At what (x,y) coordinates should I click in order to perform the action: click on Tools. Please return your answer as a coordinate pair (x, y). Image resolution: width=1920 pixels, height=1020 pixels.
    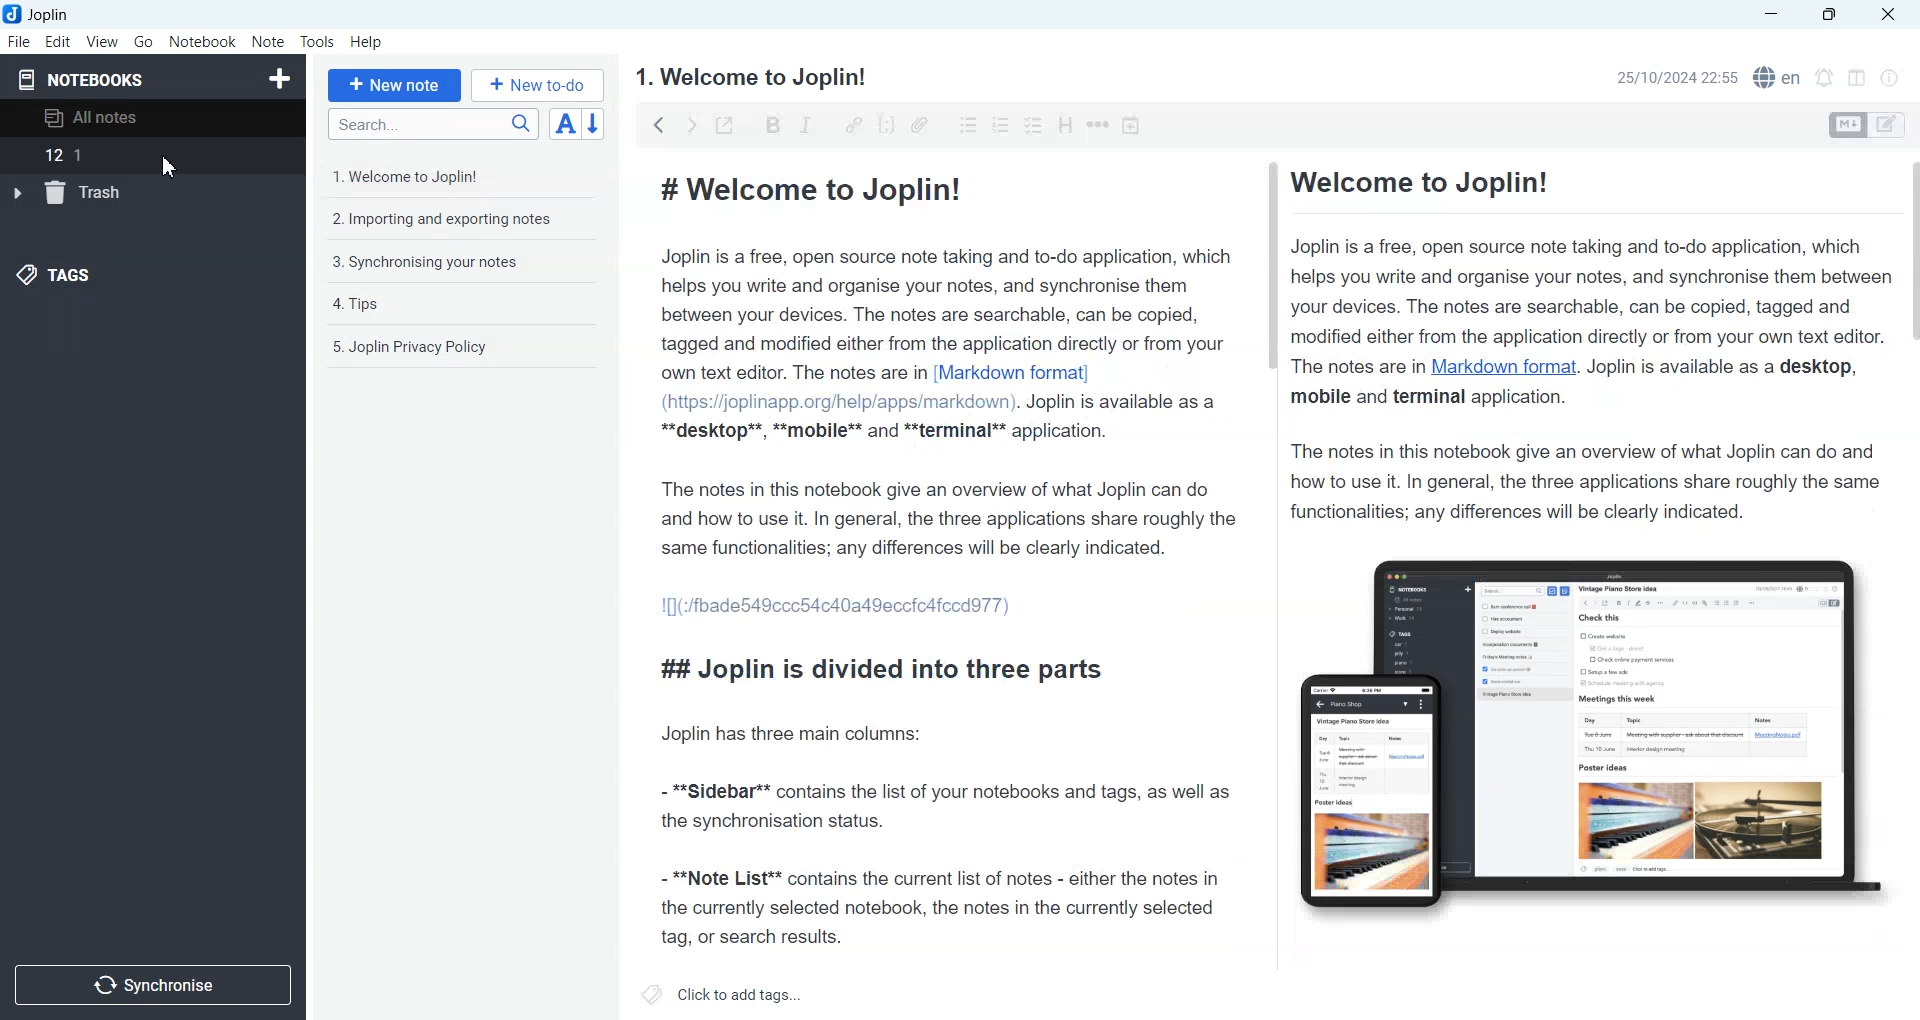
    Looking at the image, I should click on (318, 42).